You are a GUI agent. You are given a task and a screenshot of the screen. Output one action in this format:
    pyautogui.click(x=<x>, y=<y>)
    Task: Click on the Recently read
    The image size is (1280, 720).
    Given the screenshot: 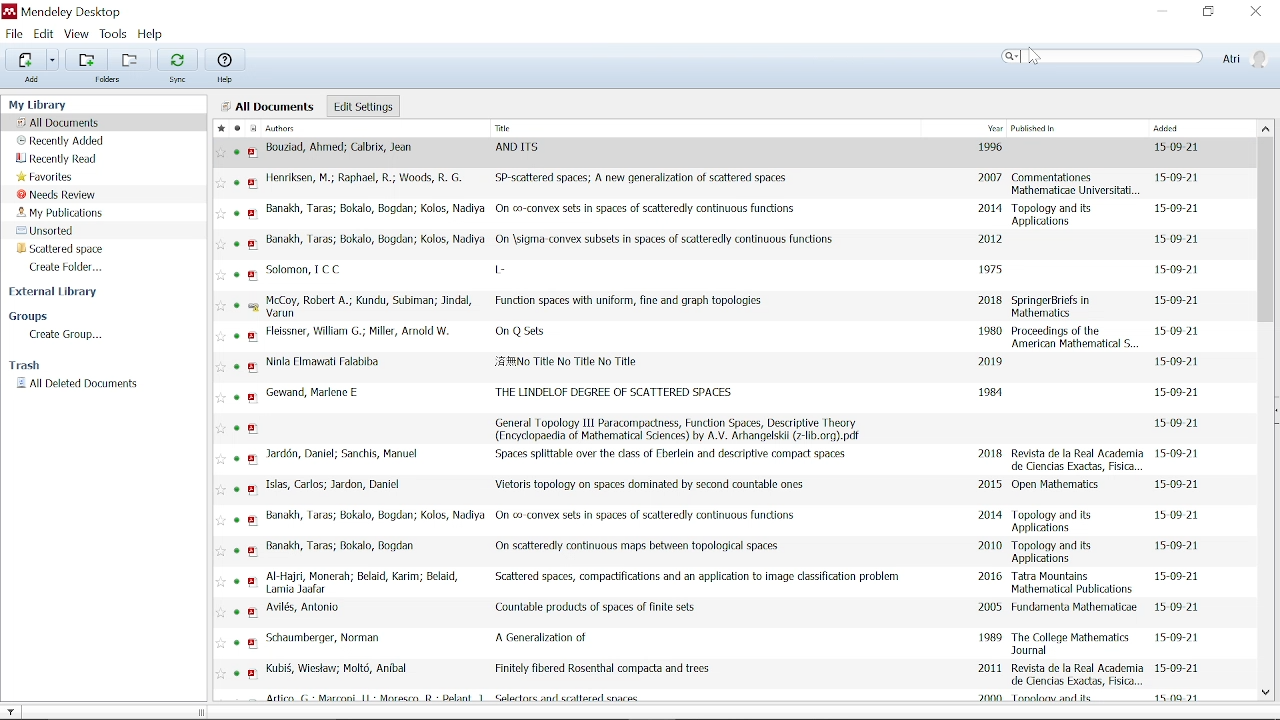 What is the action you would take?
    pyautogui.click(x=71, y=159)
    